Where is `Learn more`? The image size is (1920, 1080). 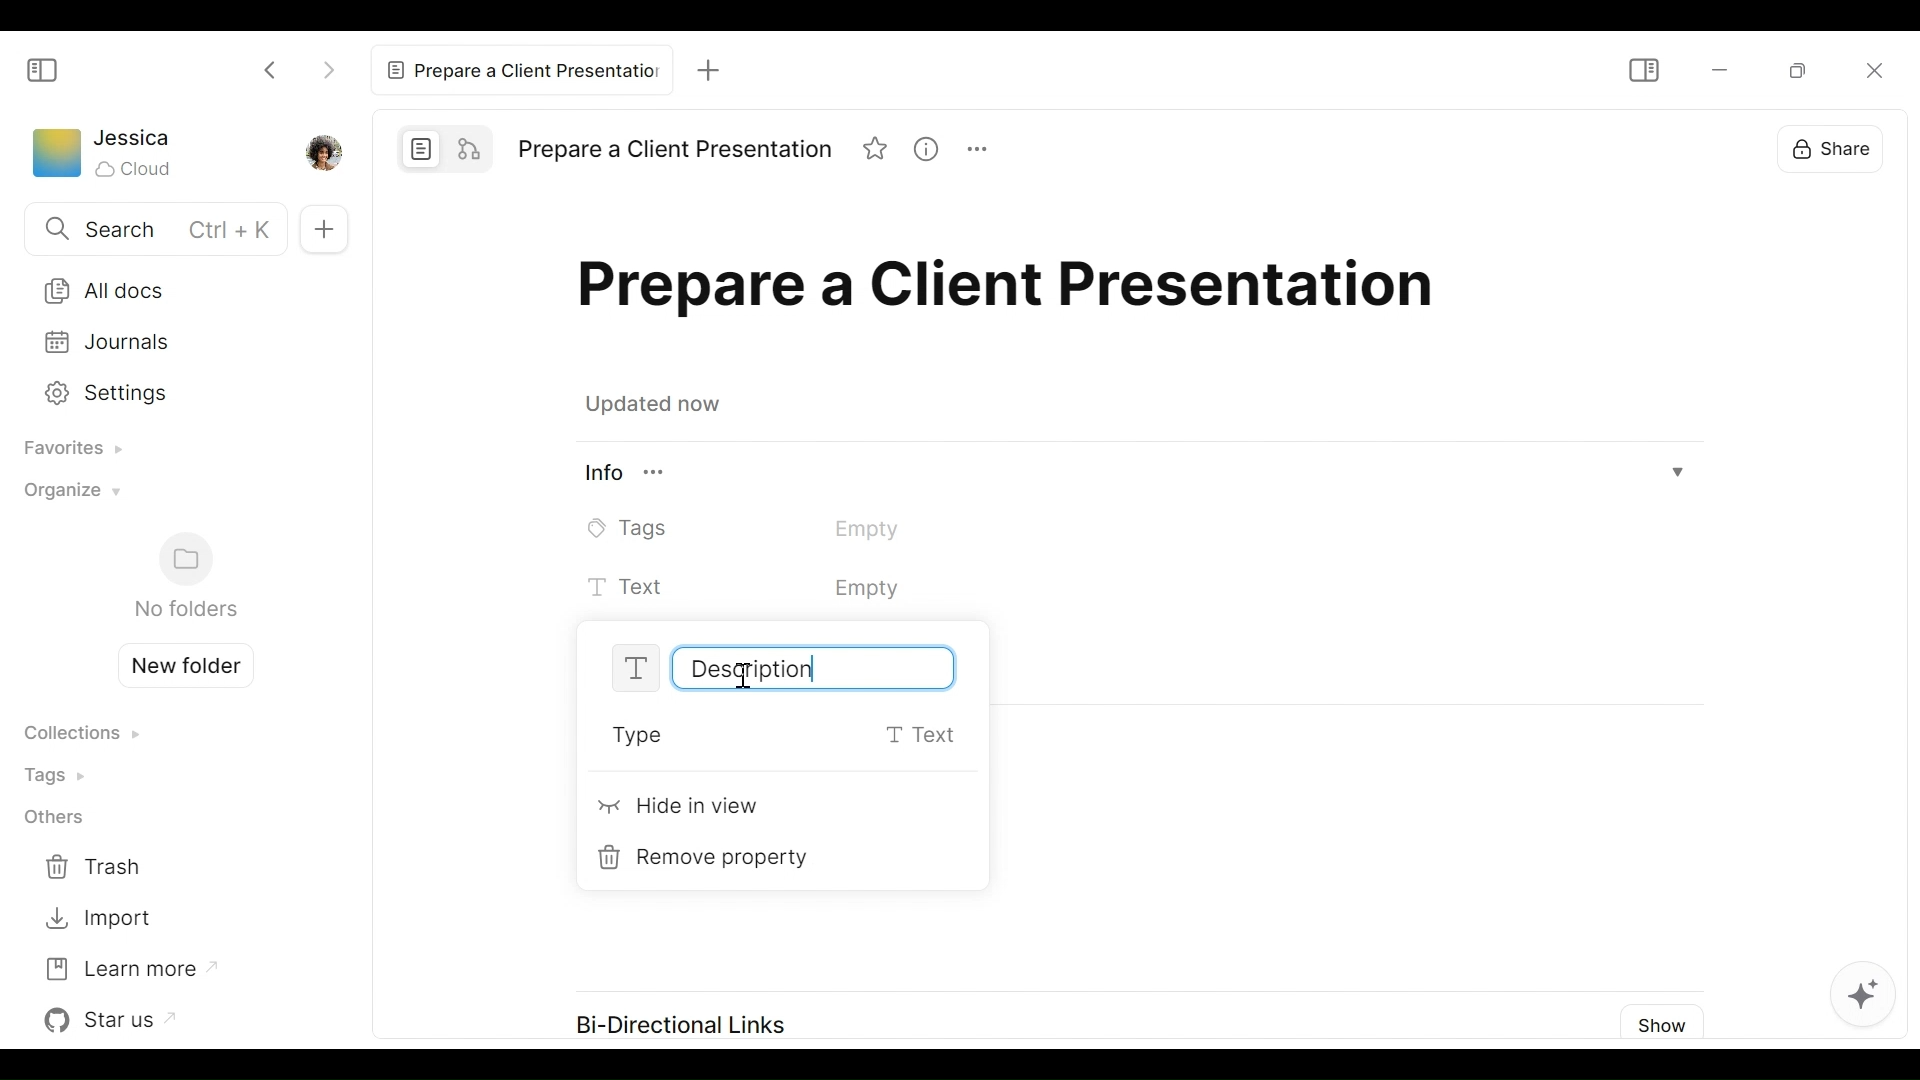 Learn more is located at coordinates (129, 967).